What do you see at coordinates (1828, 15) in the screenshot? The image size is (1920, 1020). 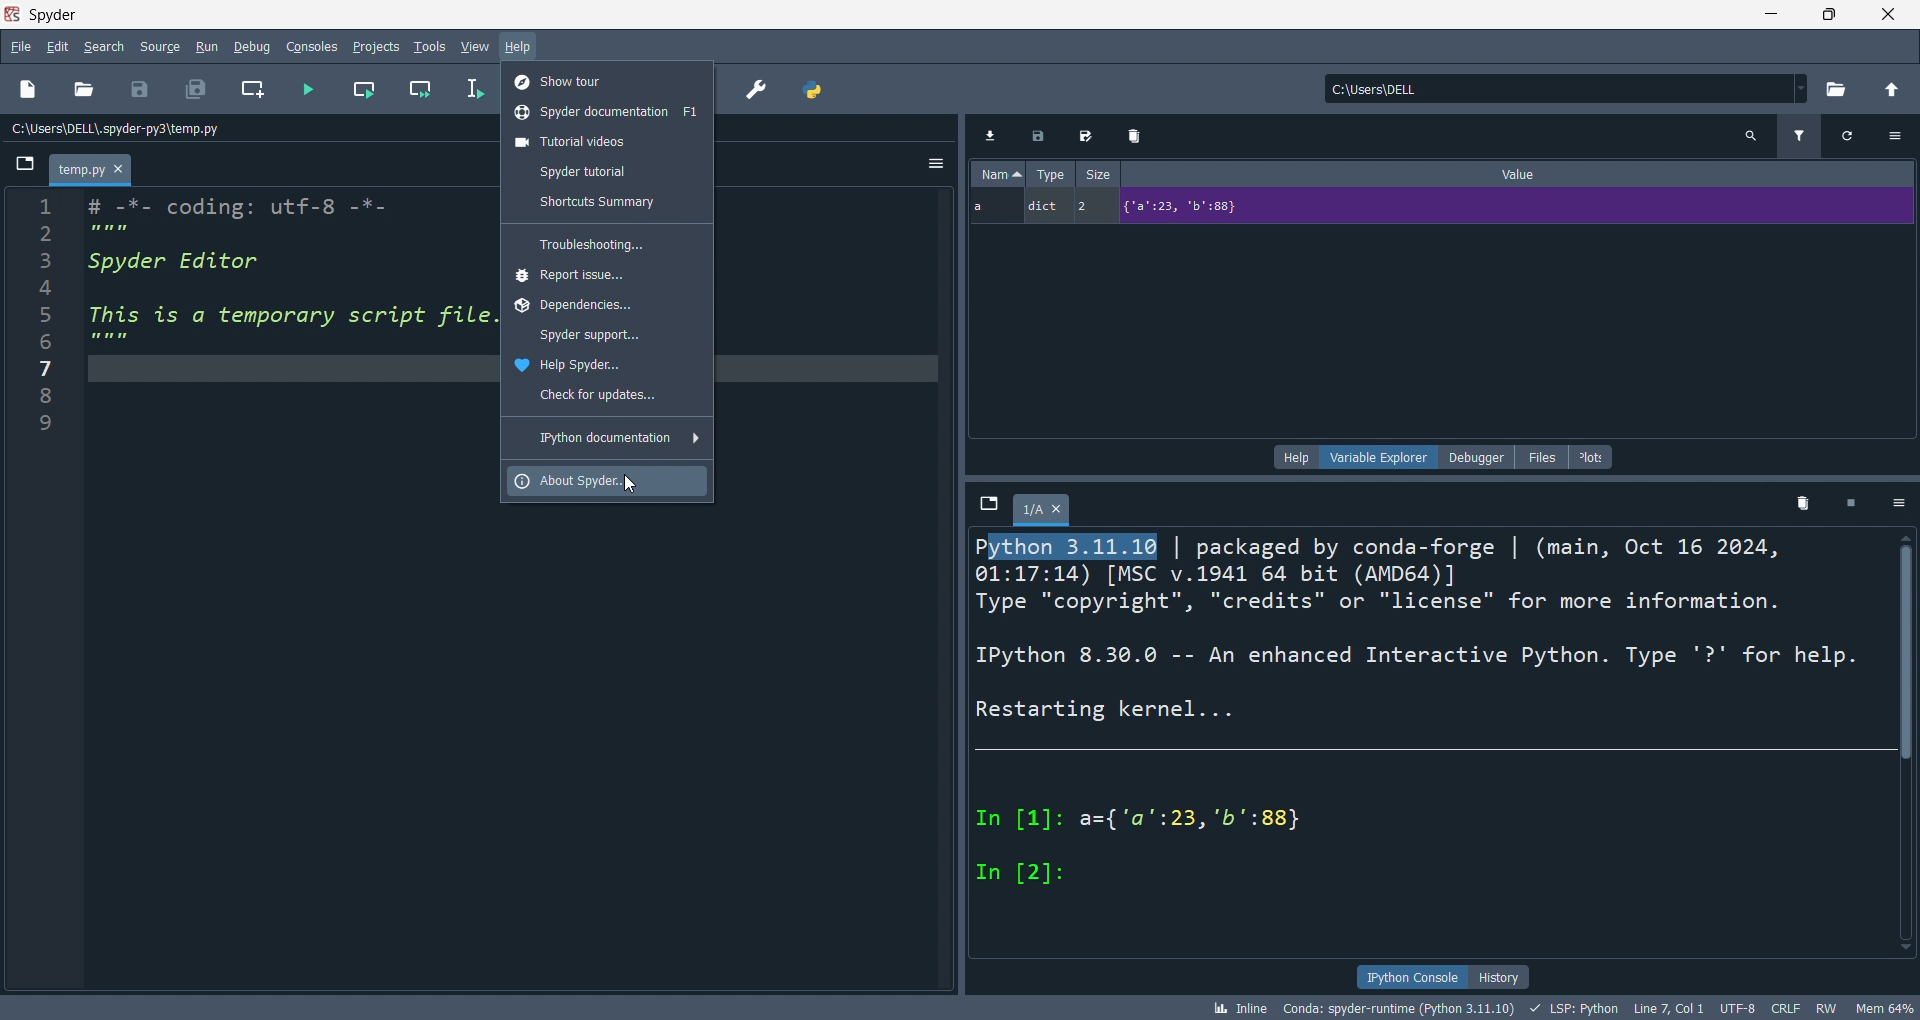 I see `maximize` at bounding box center [1828, 15].